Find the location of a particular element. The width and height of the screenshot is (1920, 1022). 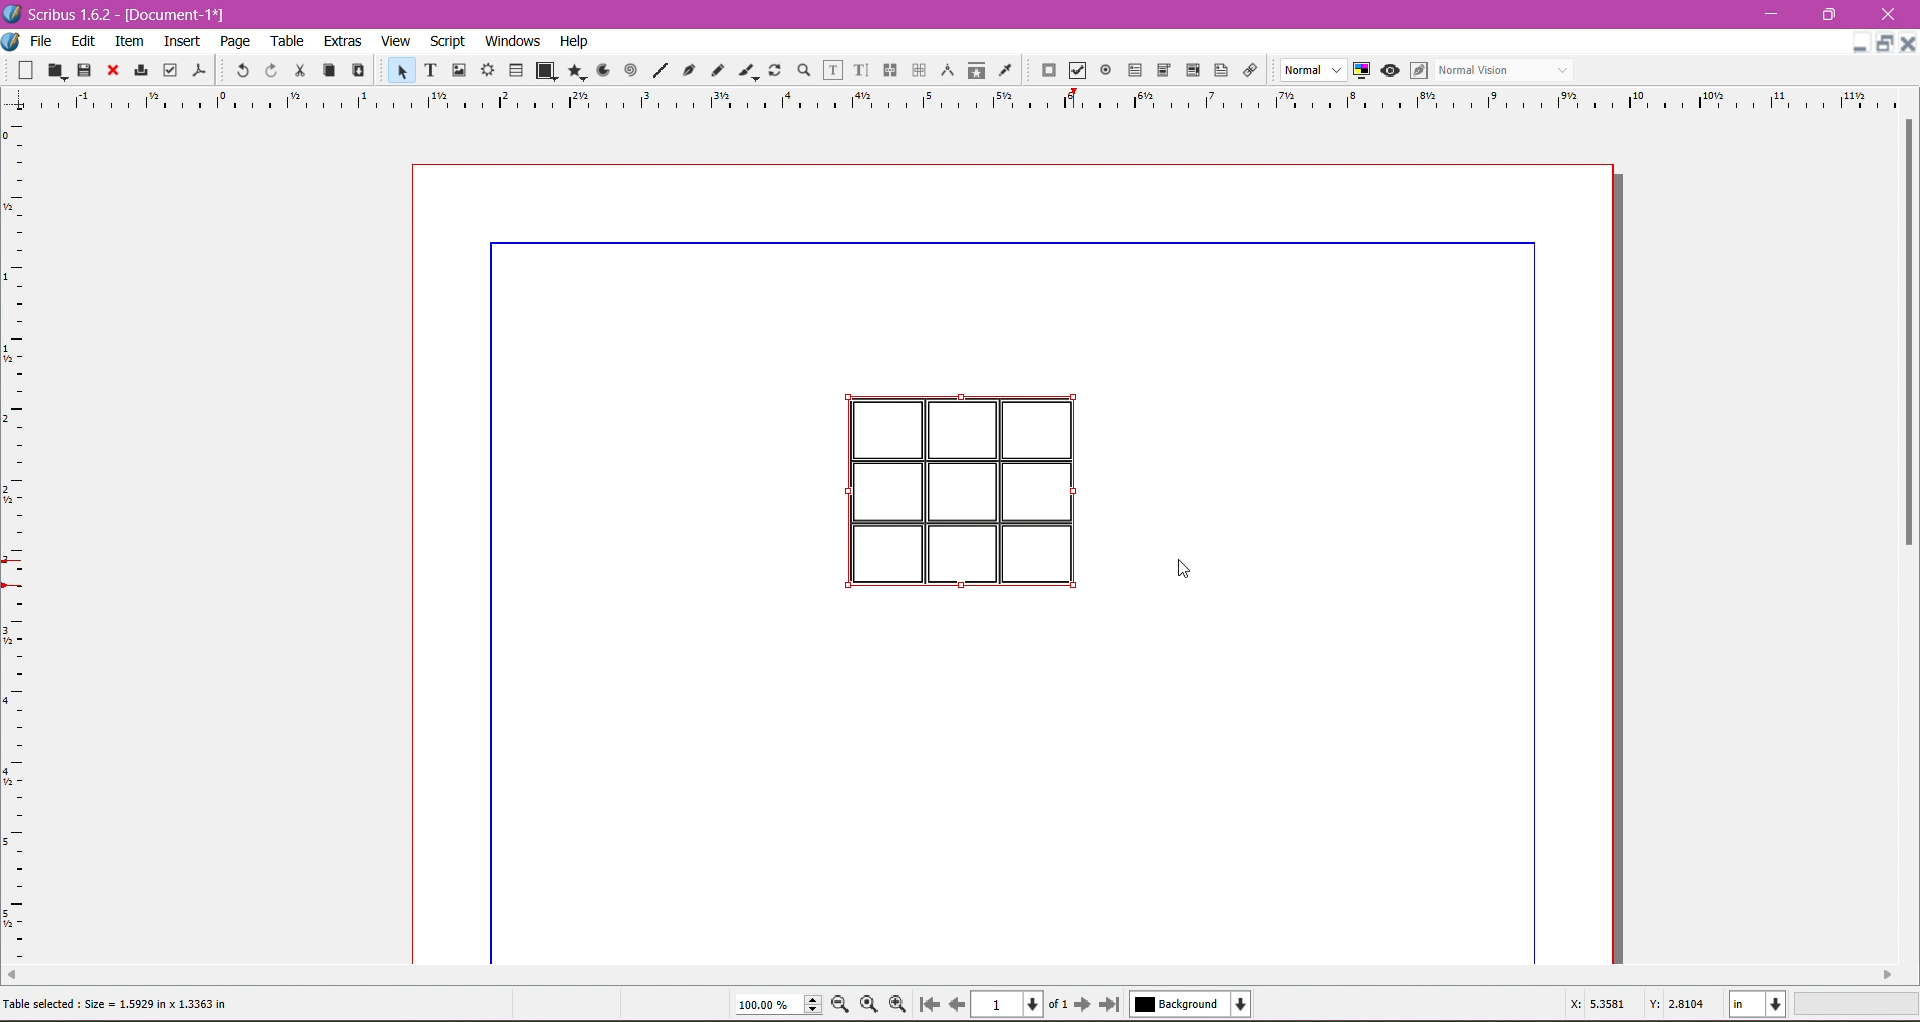

Rotate Them is located at coordinates (773, 69).